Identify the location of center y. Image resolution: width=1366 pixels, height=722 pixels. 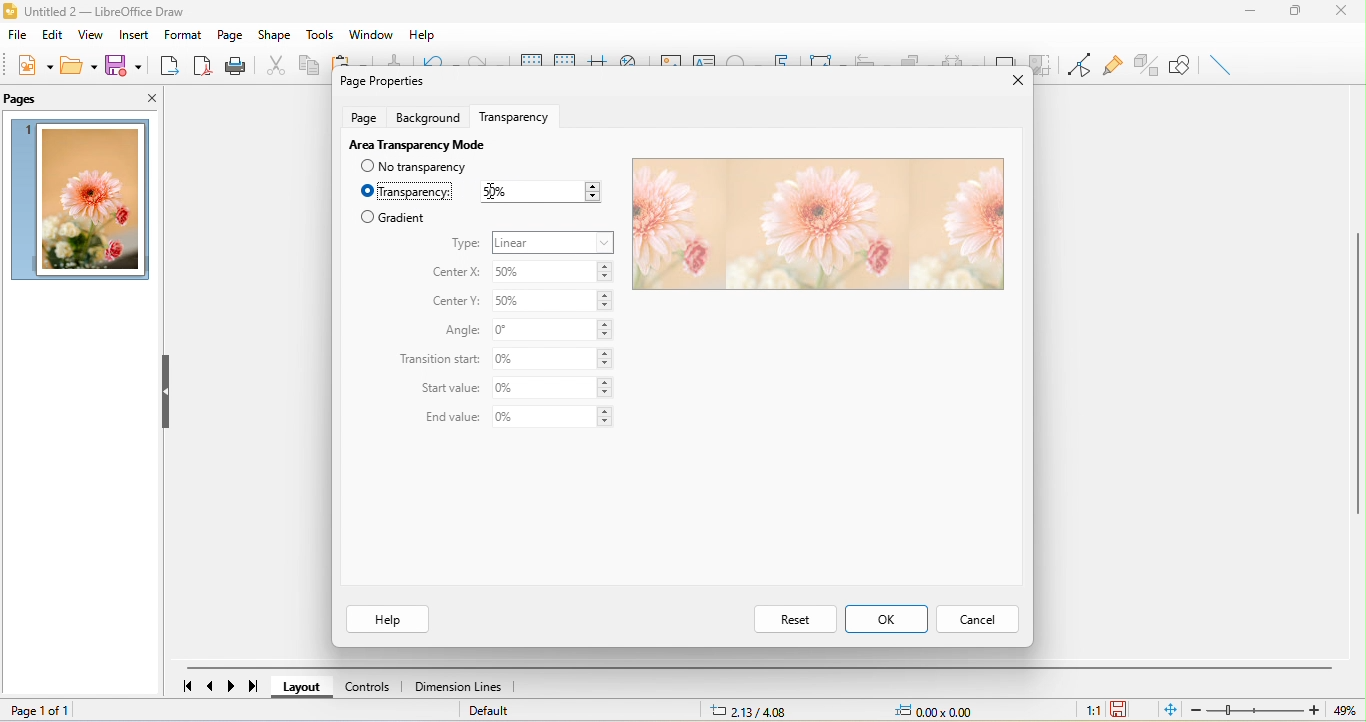
(458, 302).